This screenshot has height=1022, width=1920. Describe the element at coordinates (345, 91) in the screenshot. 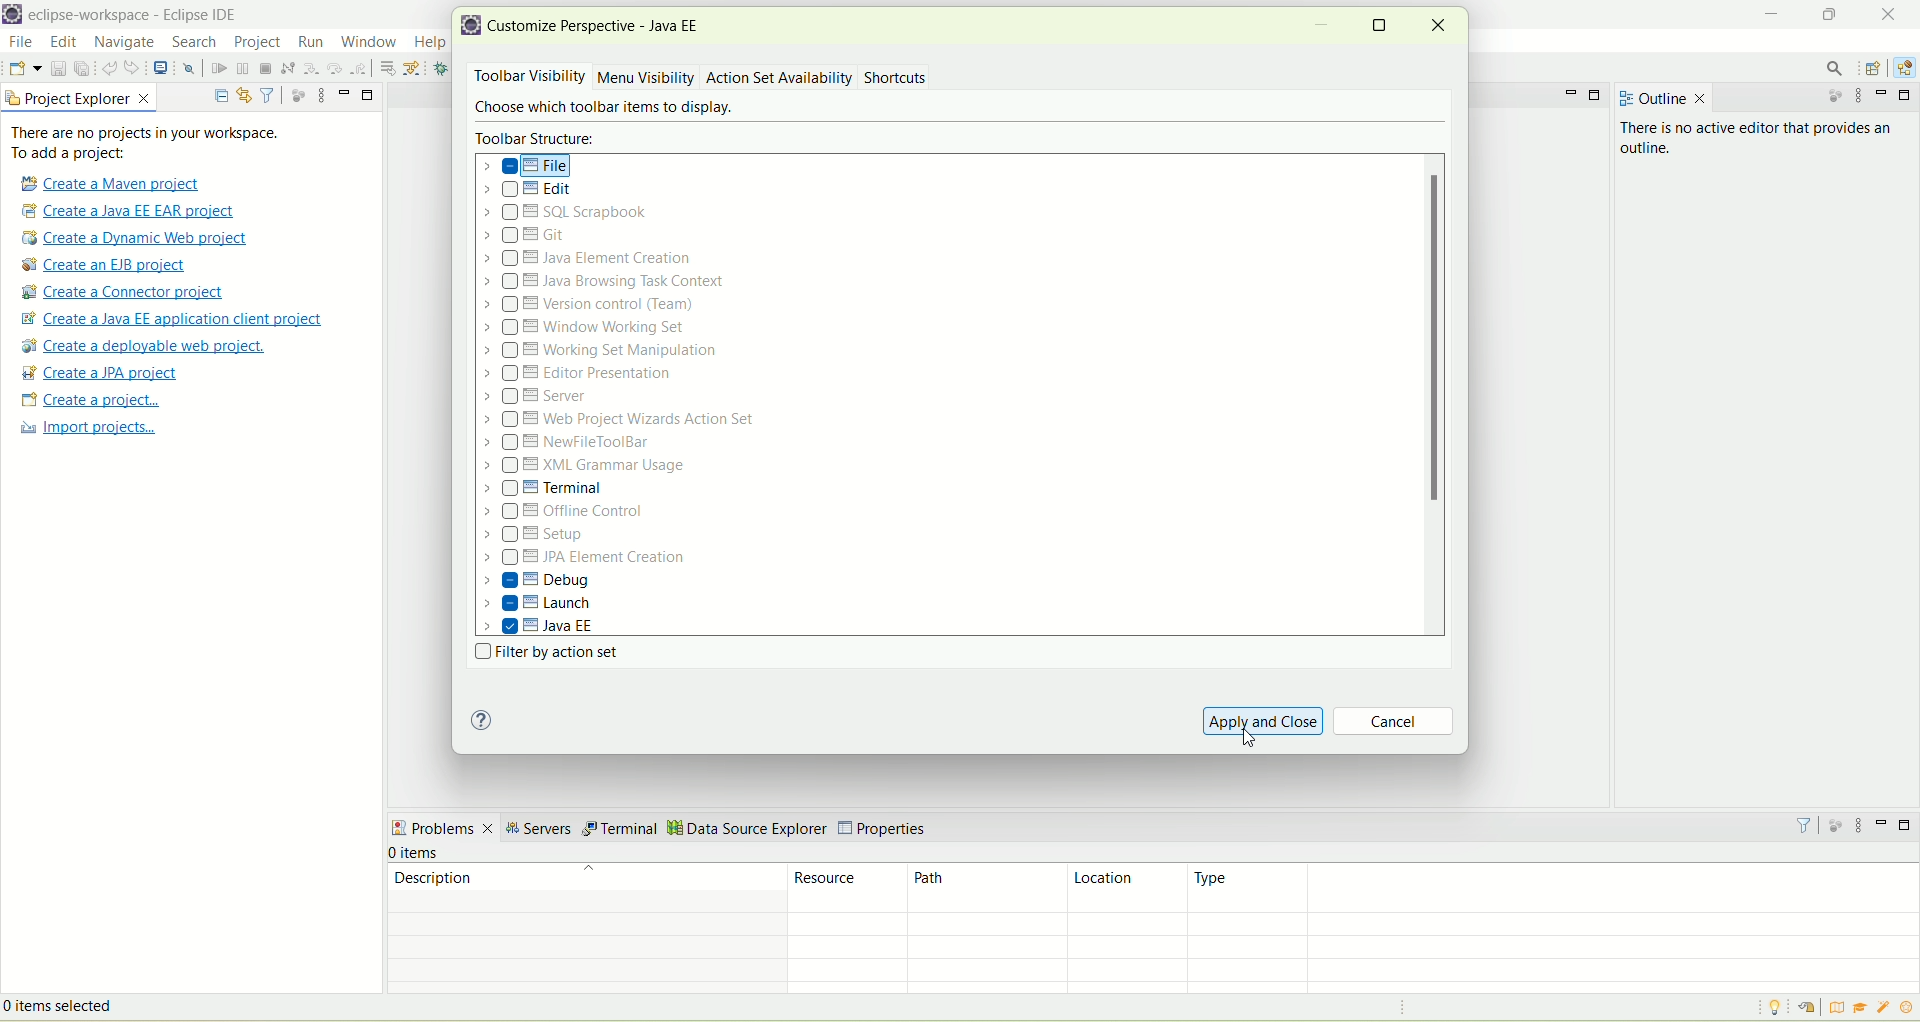

I see `minimize` at that location.